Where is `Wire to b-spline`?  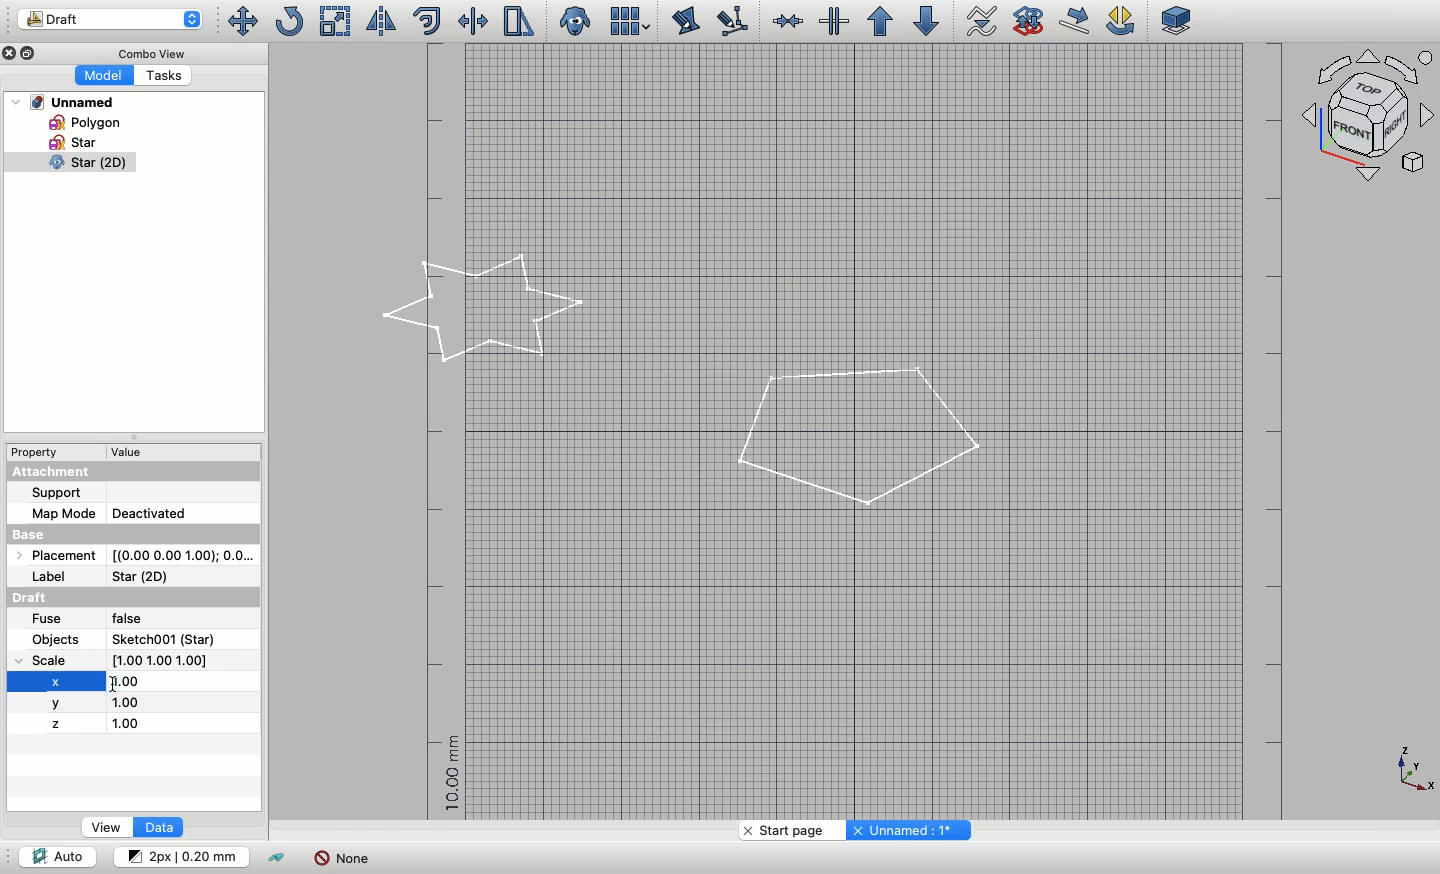 Wire to b-spline is located at coordinates (976, 22).